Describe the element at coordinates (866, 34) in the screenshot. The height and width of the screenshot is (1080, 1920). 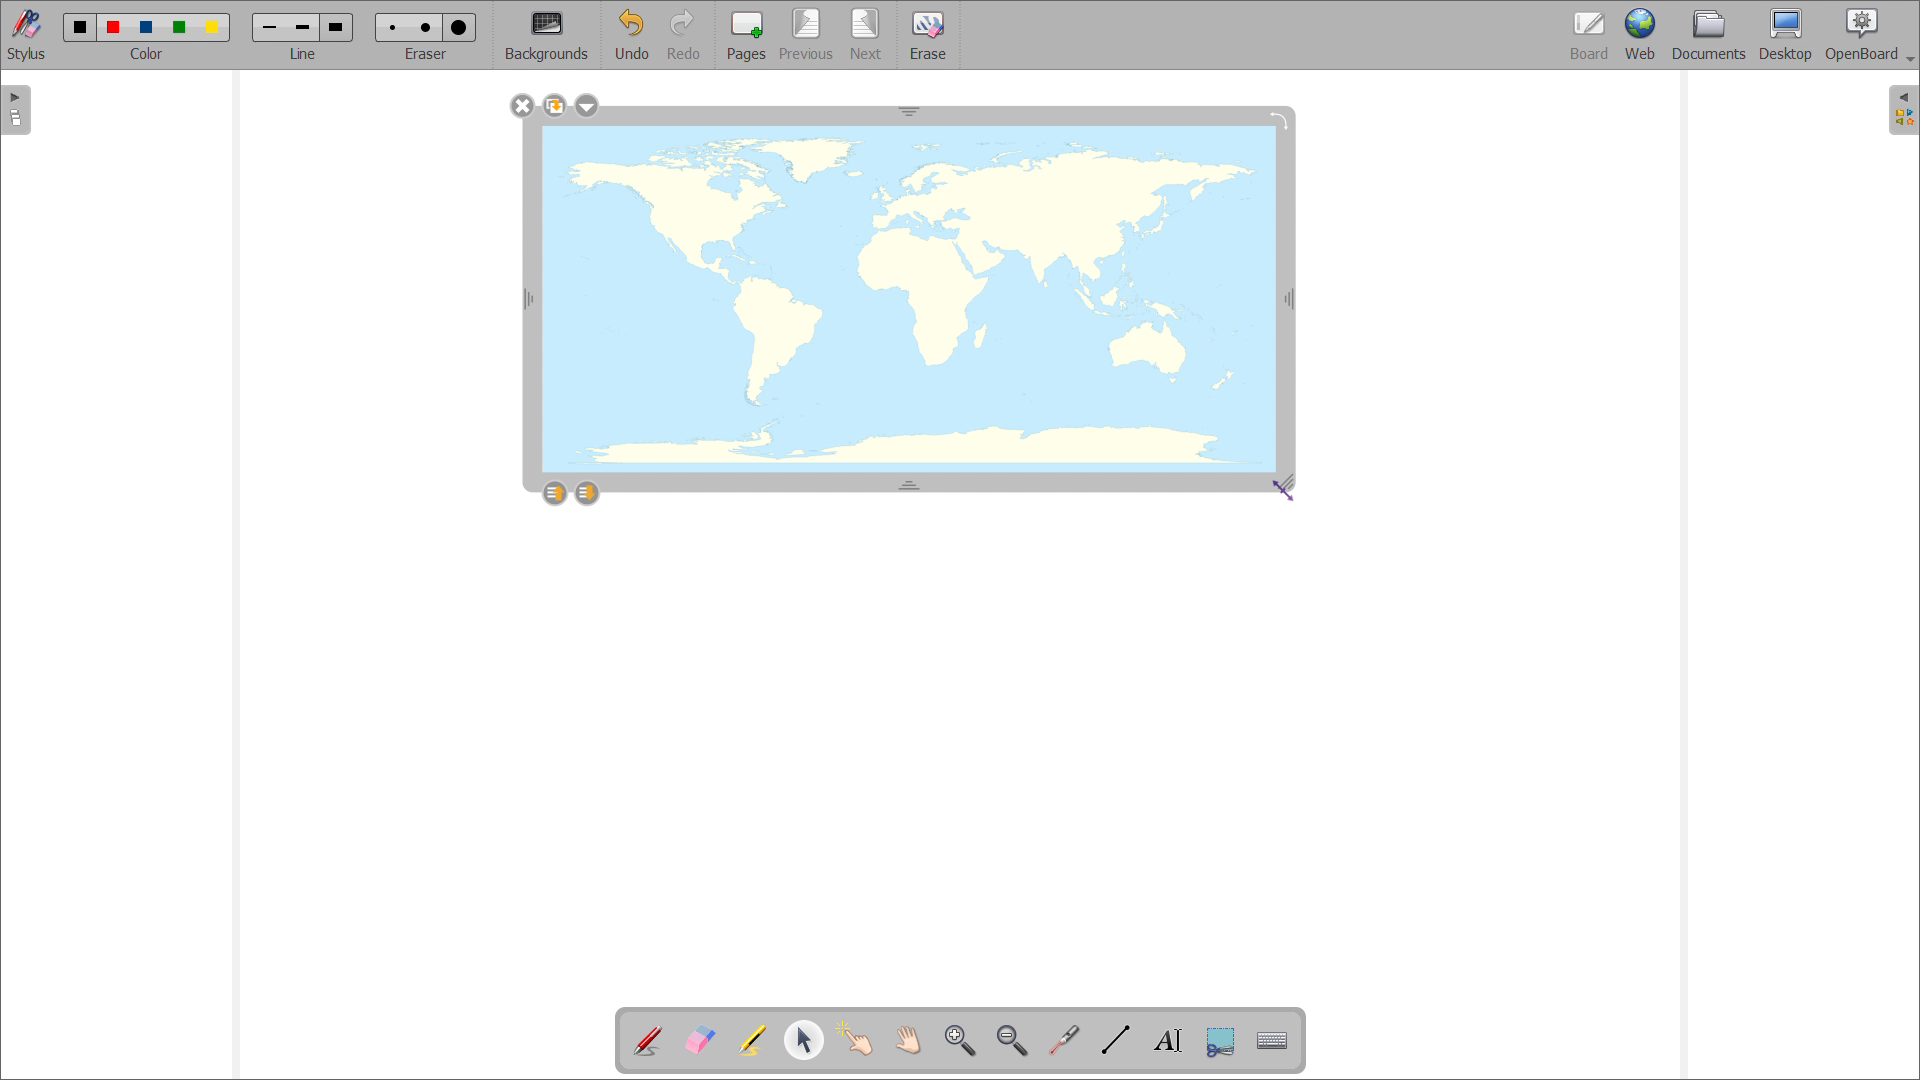
I see `next page` at that location.